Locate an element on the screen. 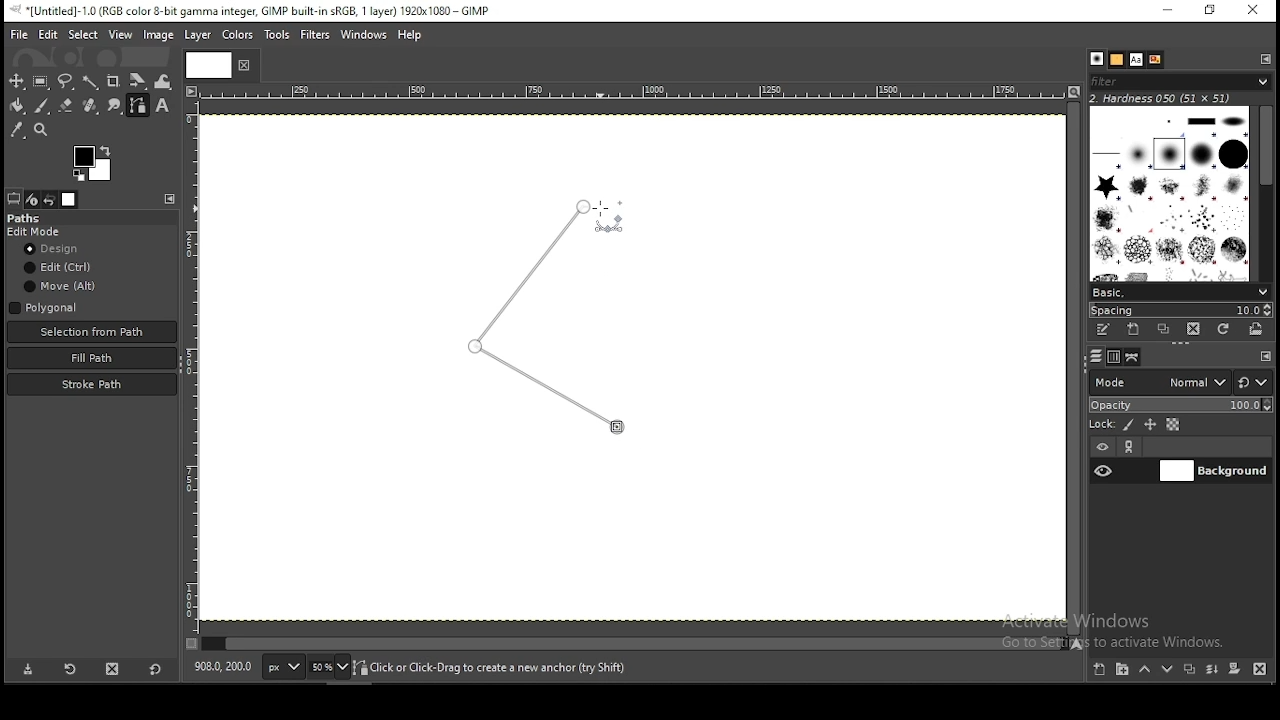  edit mode is located at coordinates (36, 232).